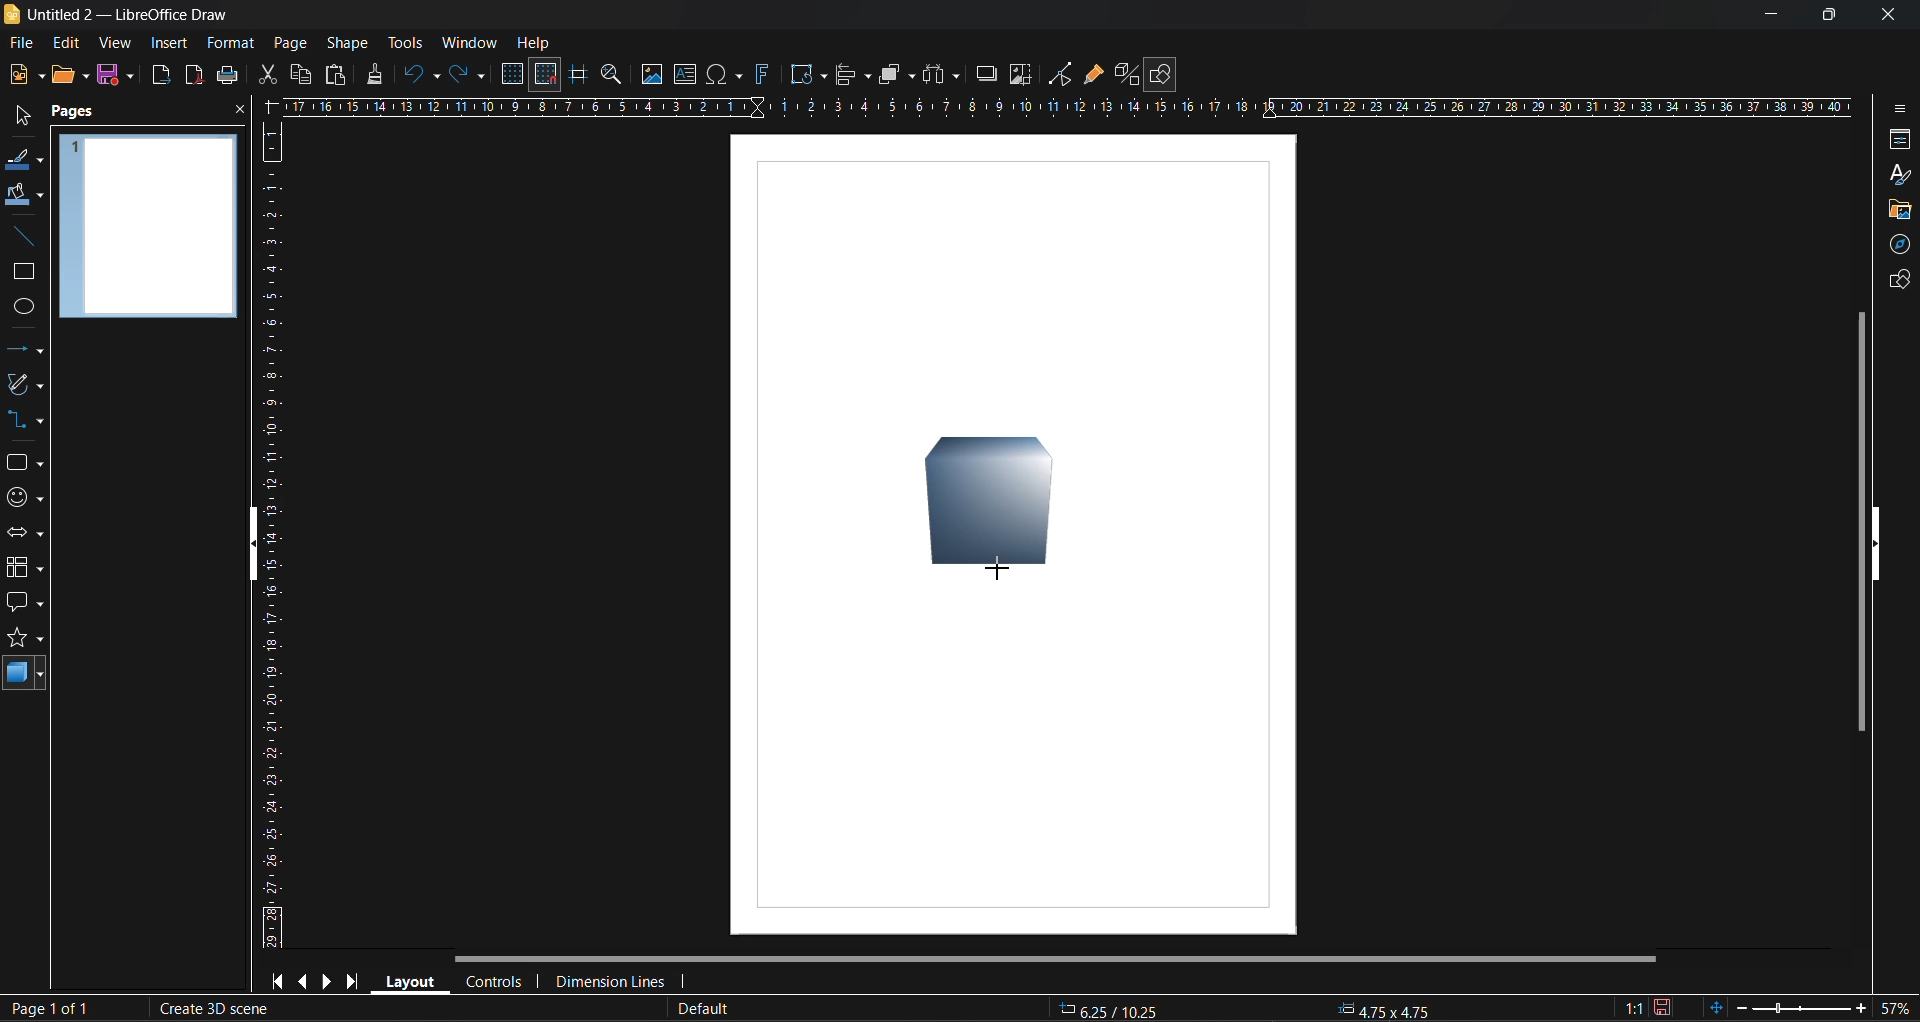 This screenshot has height=1022, width=1920. Describe the element at coordinates (405, 42) in the screenshot. I see `tools` at that location.